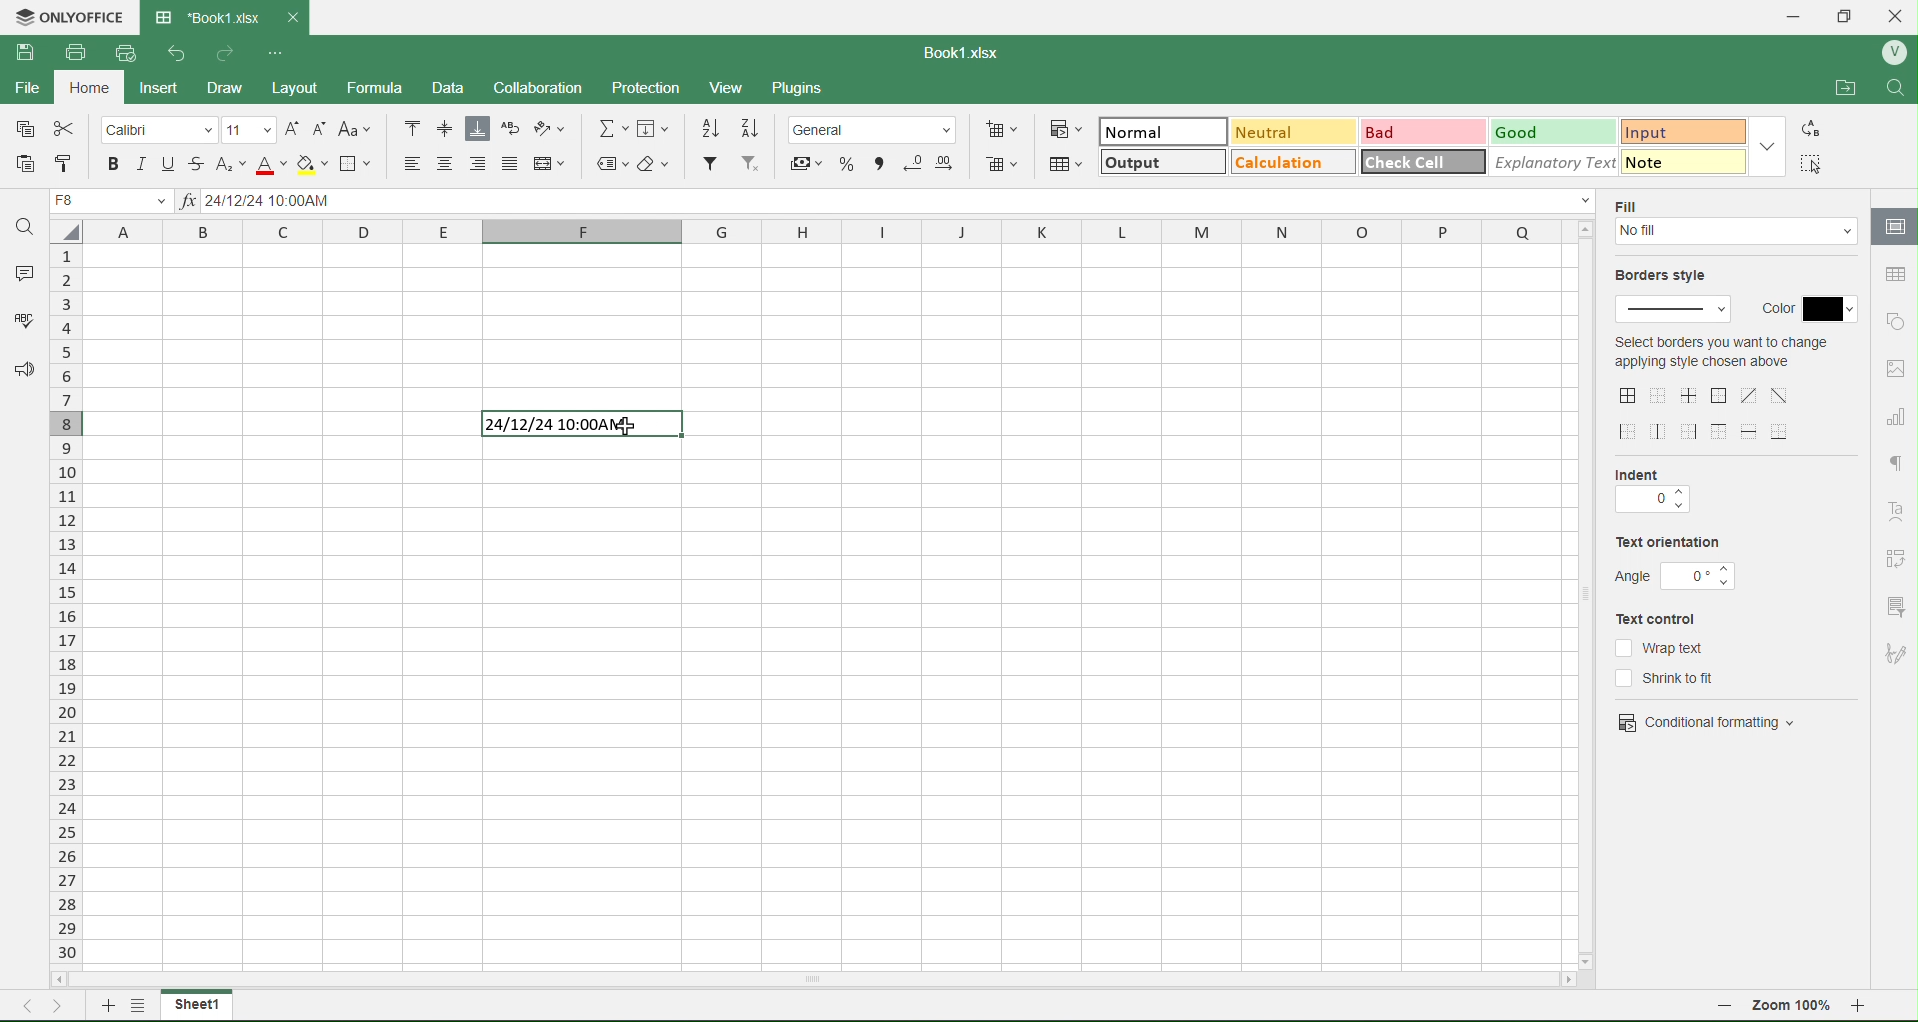 The image size is (1918, 1022). I want to click on Data, so click(459, 88).